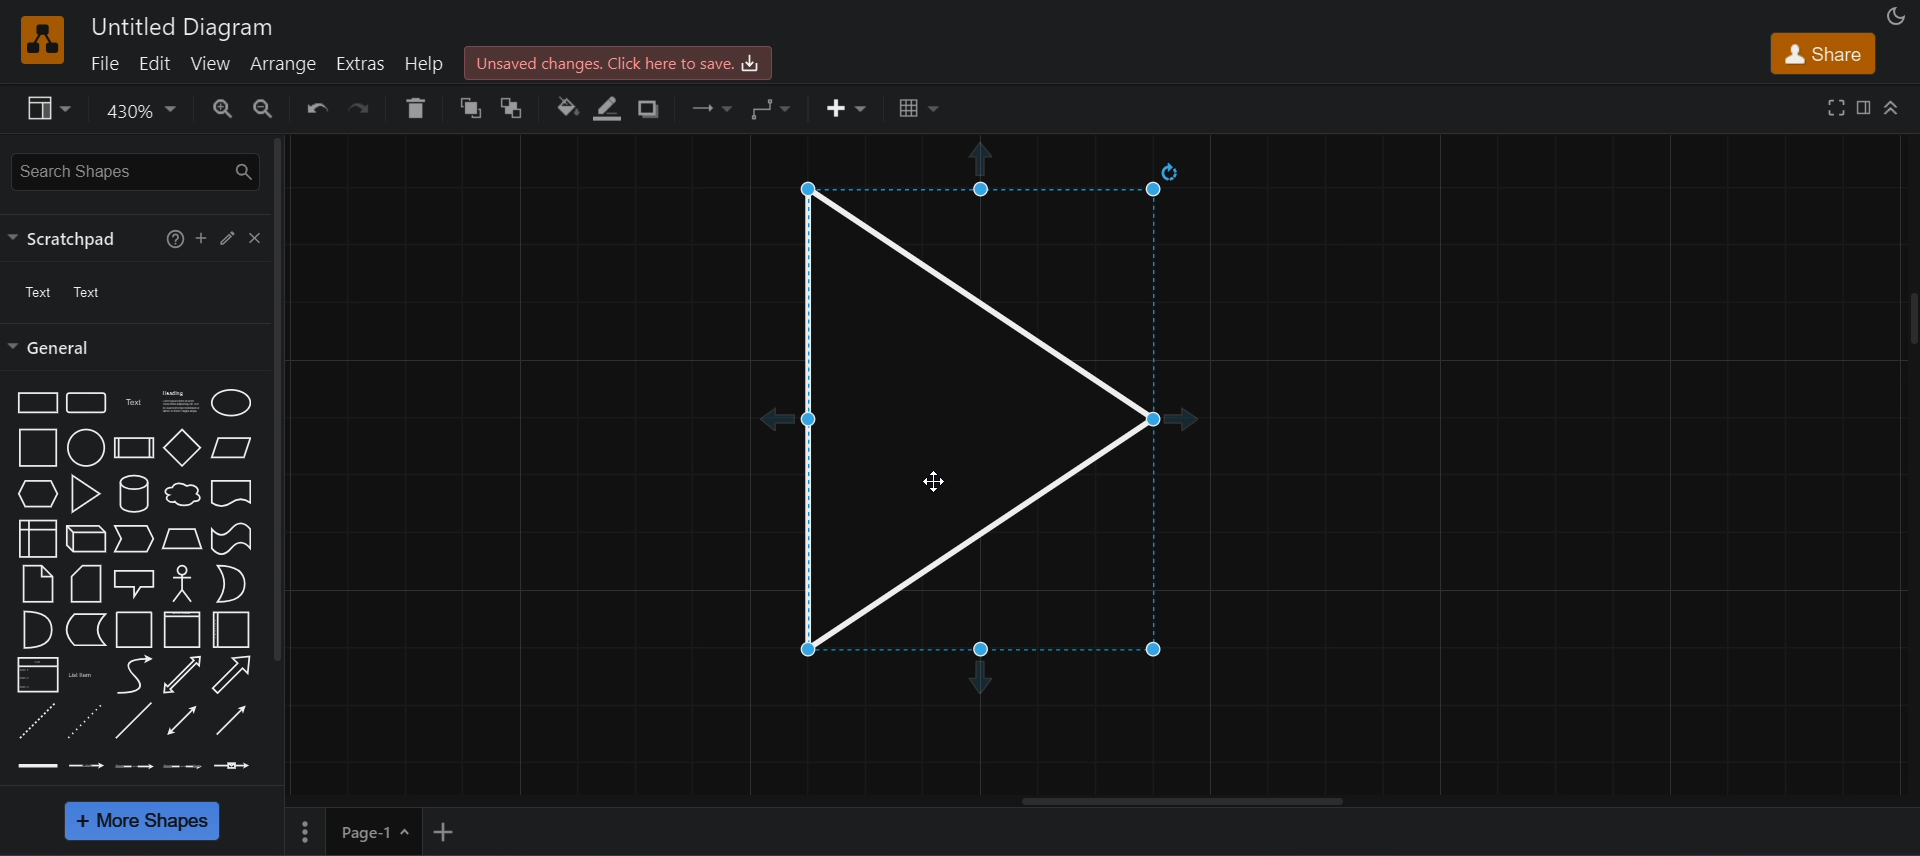  I want to click on Table, so click(919, 109).